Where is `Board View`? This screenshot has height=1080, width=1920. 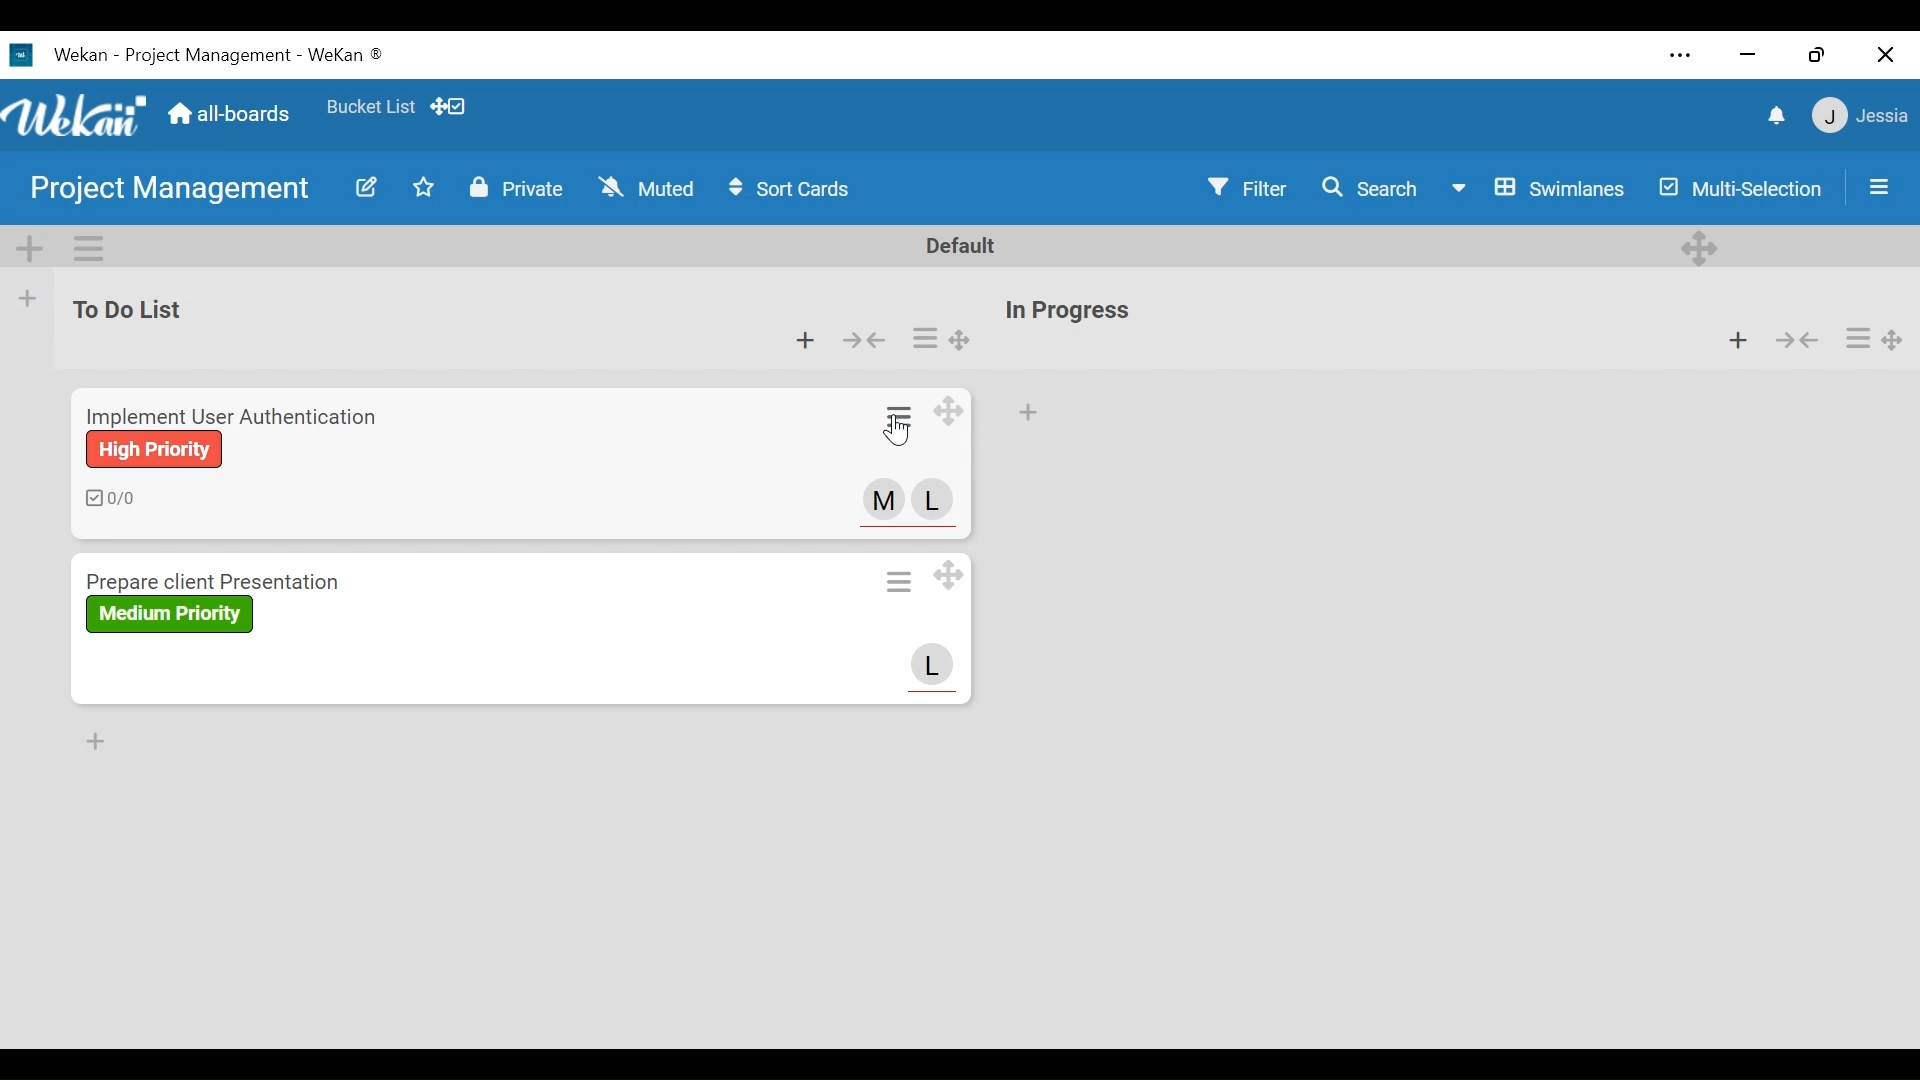
Board View is located at coordinates (1539, 188).